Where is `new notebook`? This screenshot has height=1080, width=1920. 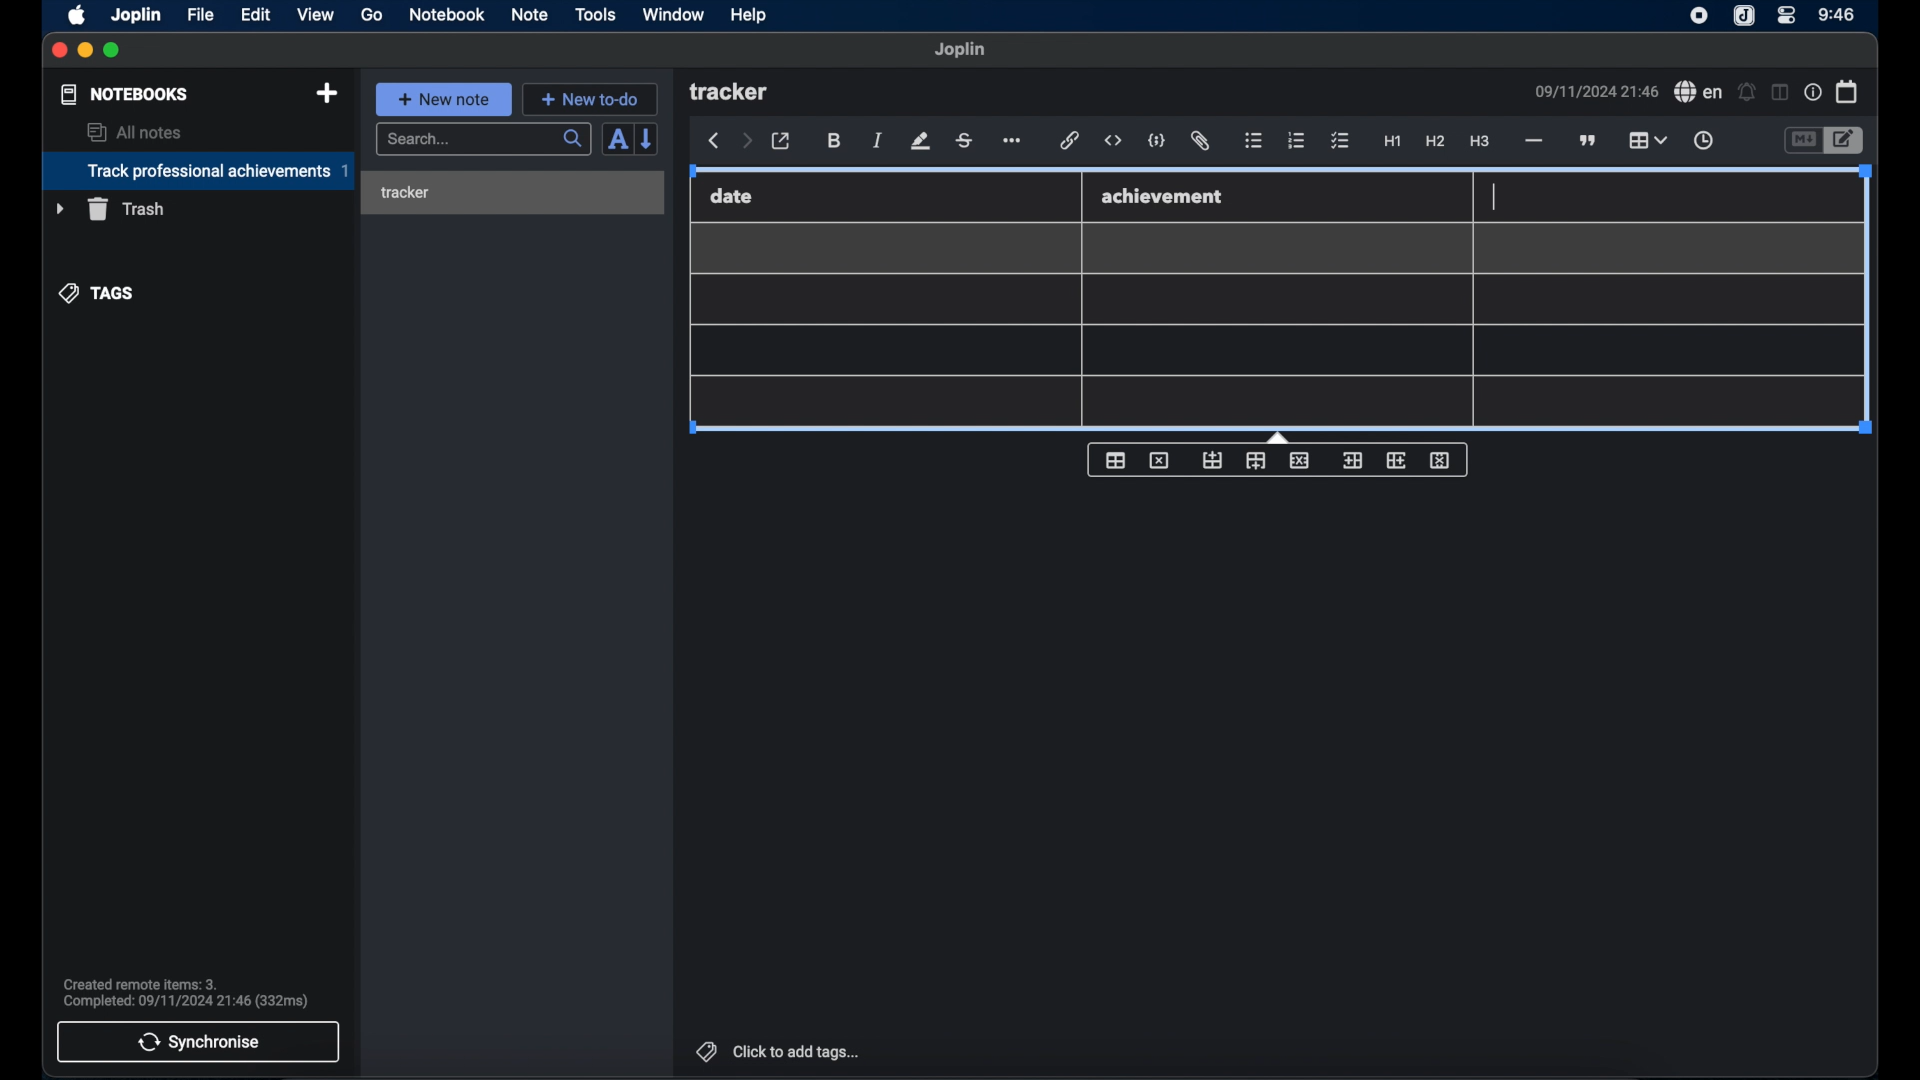 new notebook is located at coordinates (327, 93).